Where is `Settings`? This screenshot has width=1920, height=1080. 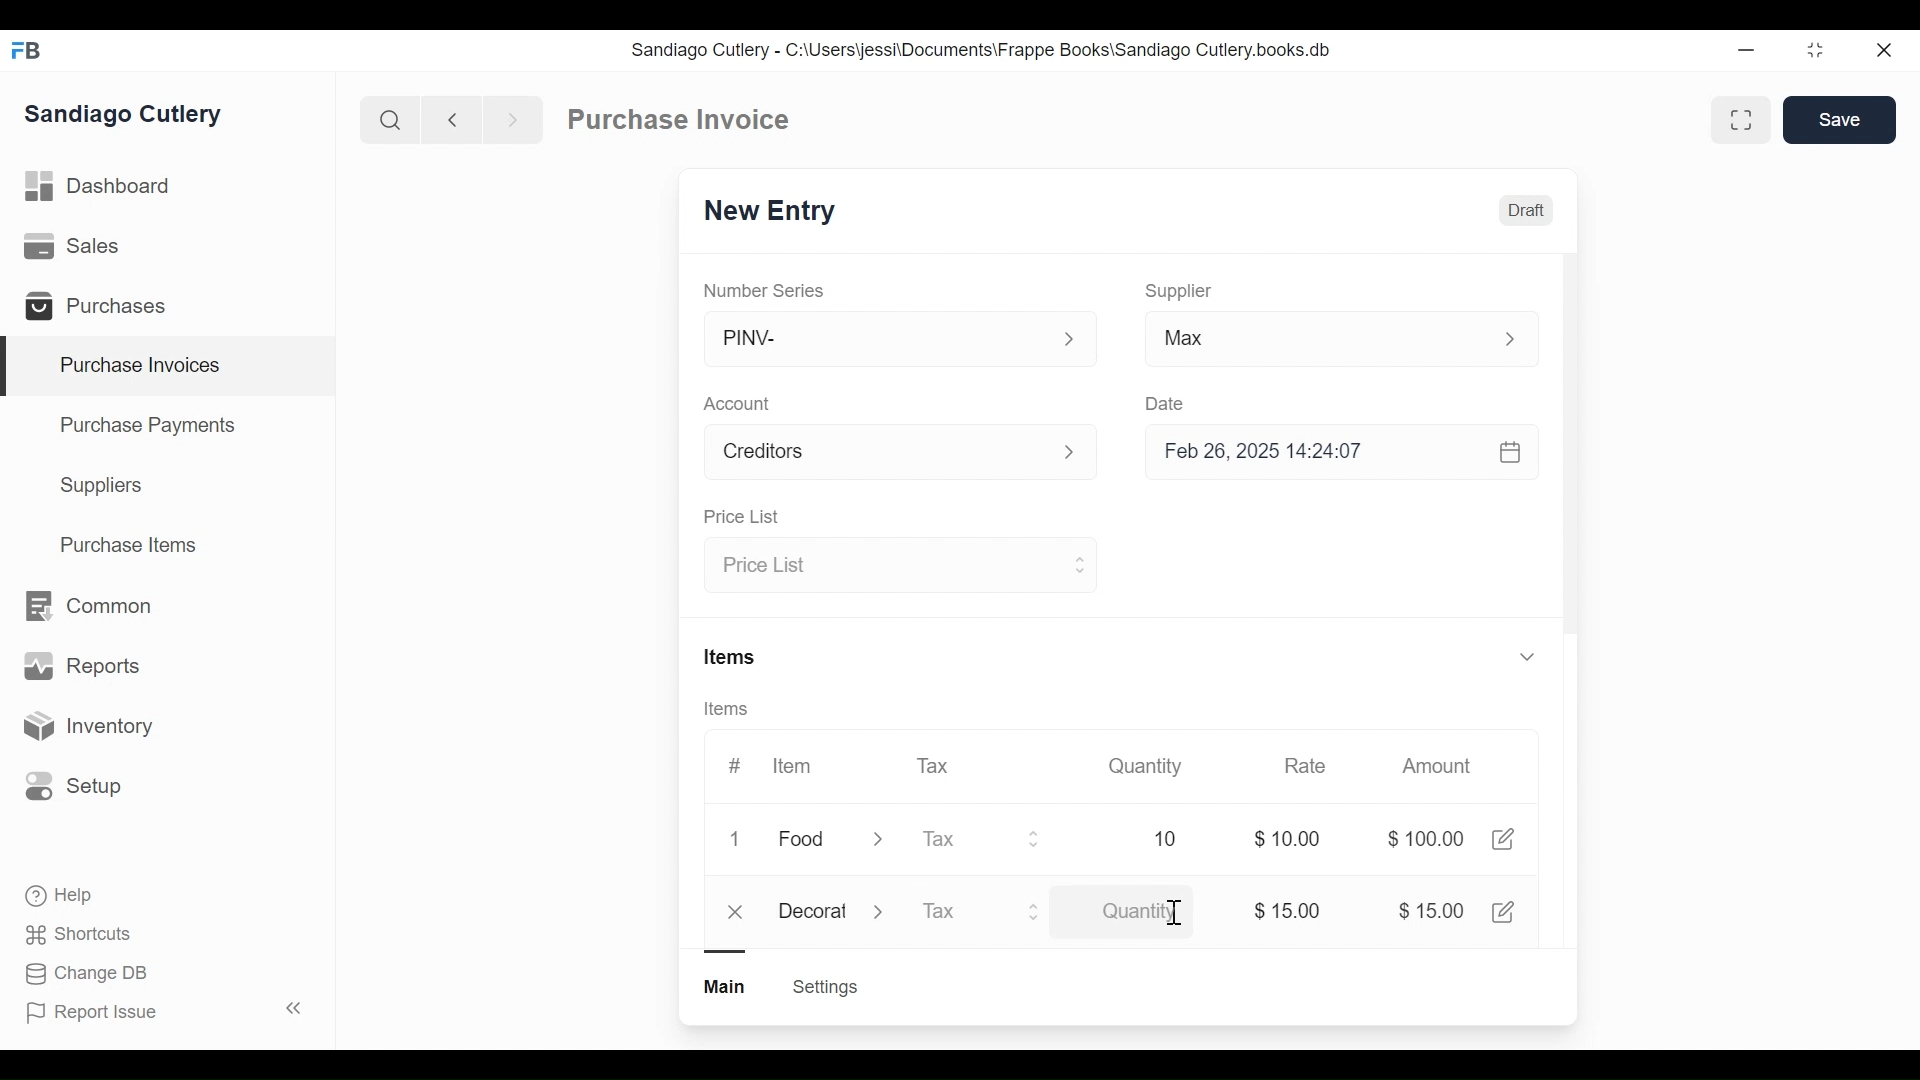 Settings is located at coordinates (824, 987).